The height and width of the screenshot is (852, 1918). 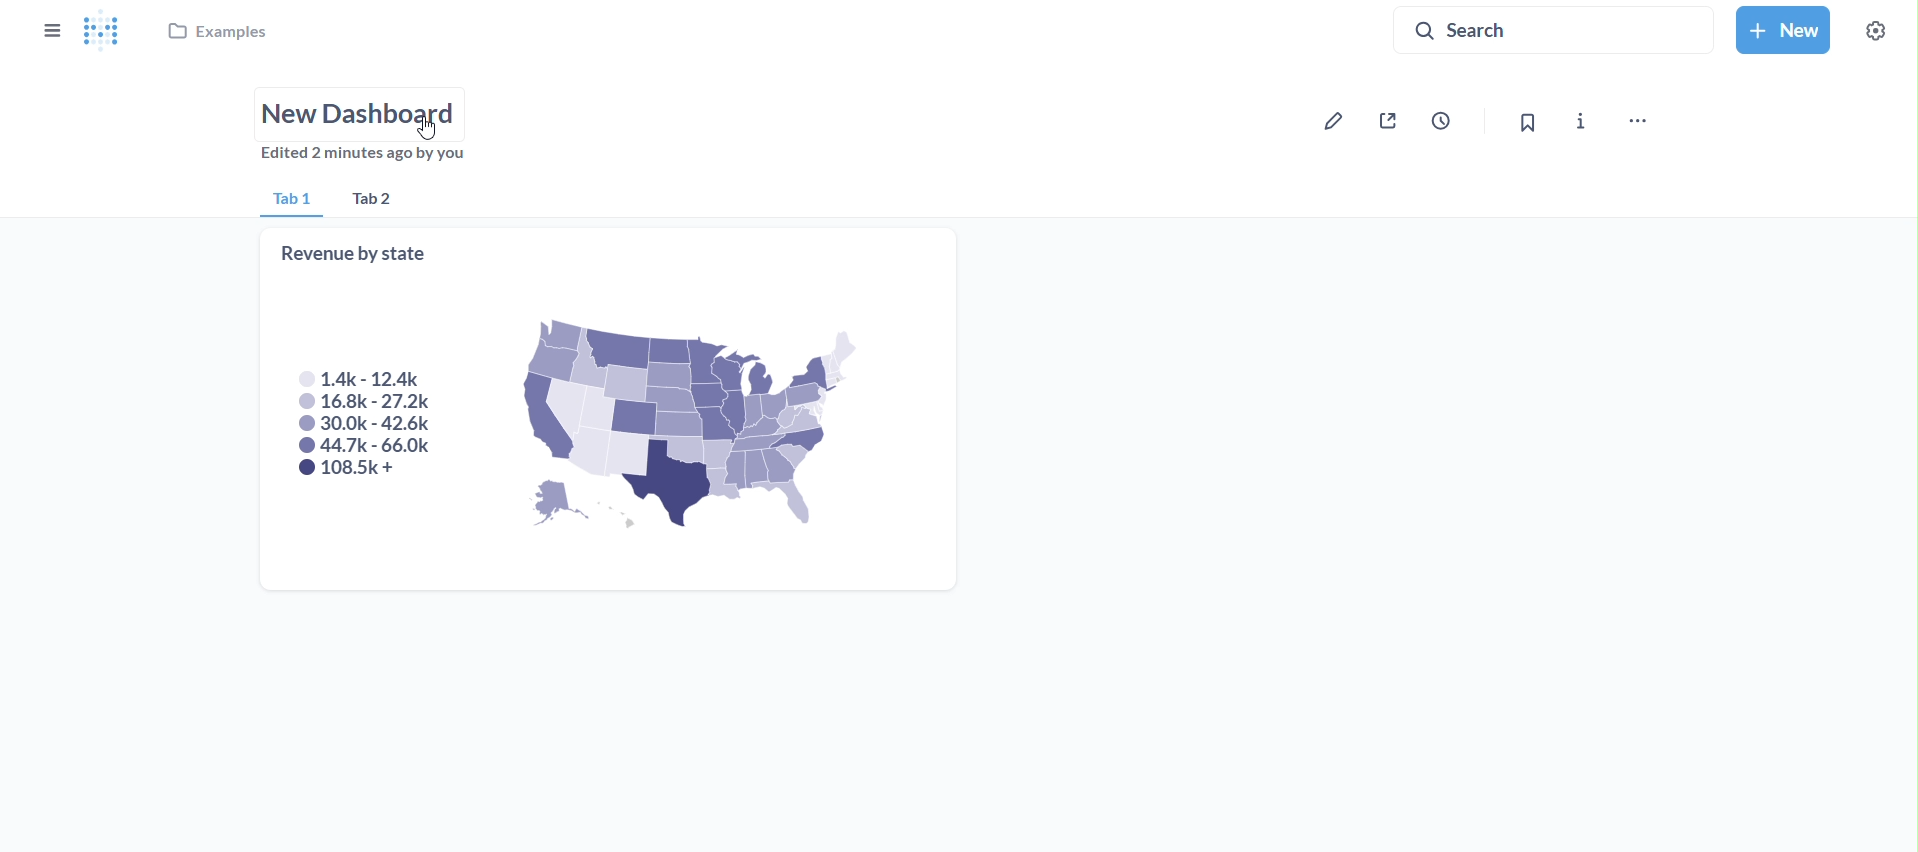 What do you see at coordinates (221, 35) in the screenshot?
I see `examples` at bounding box center [221, 35].